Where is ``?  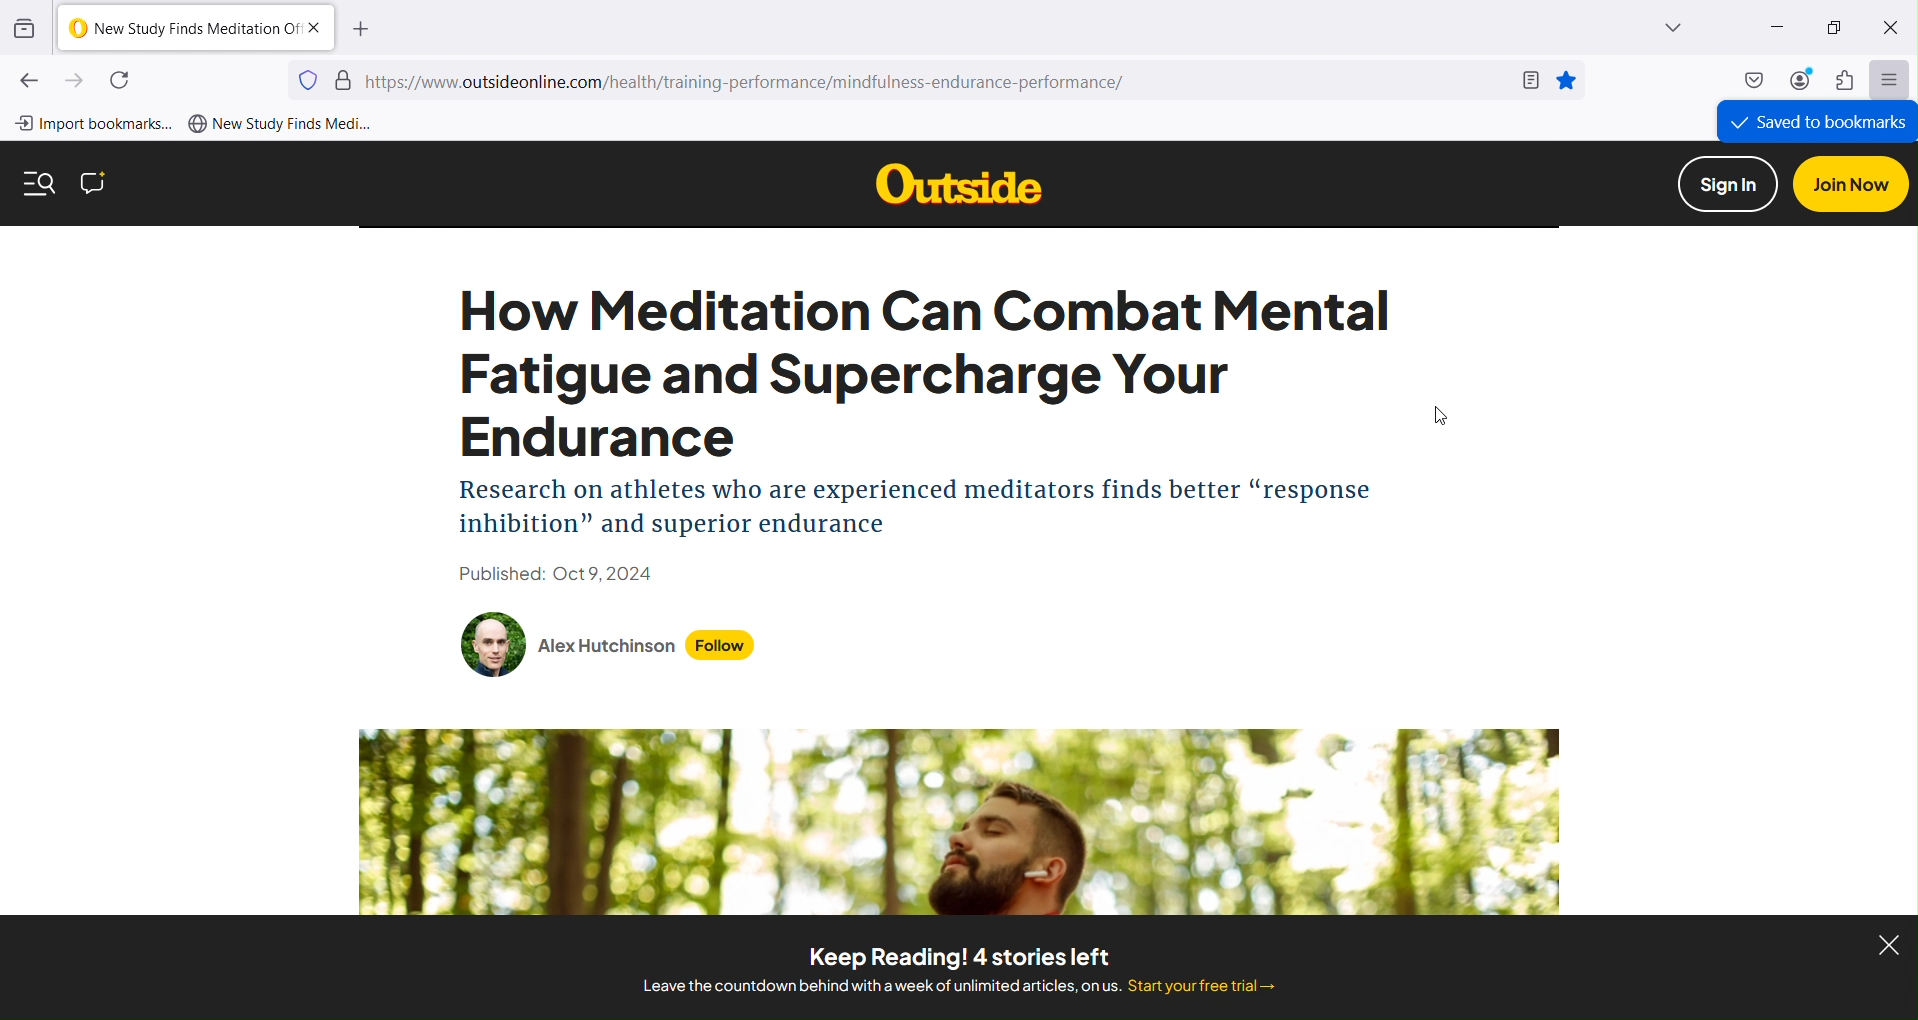  is located at coordinates (958, 183).